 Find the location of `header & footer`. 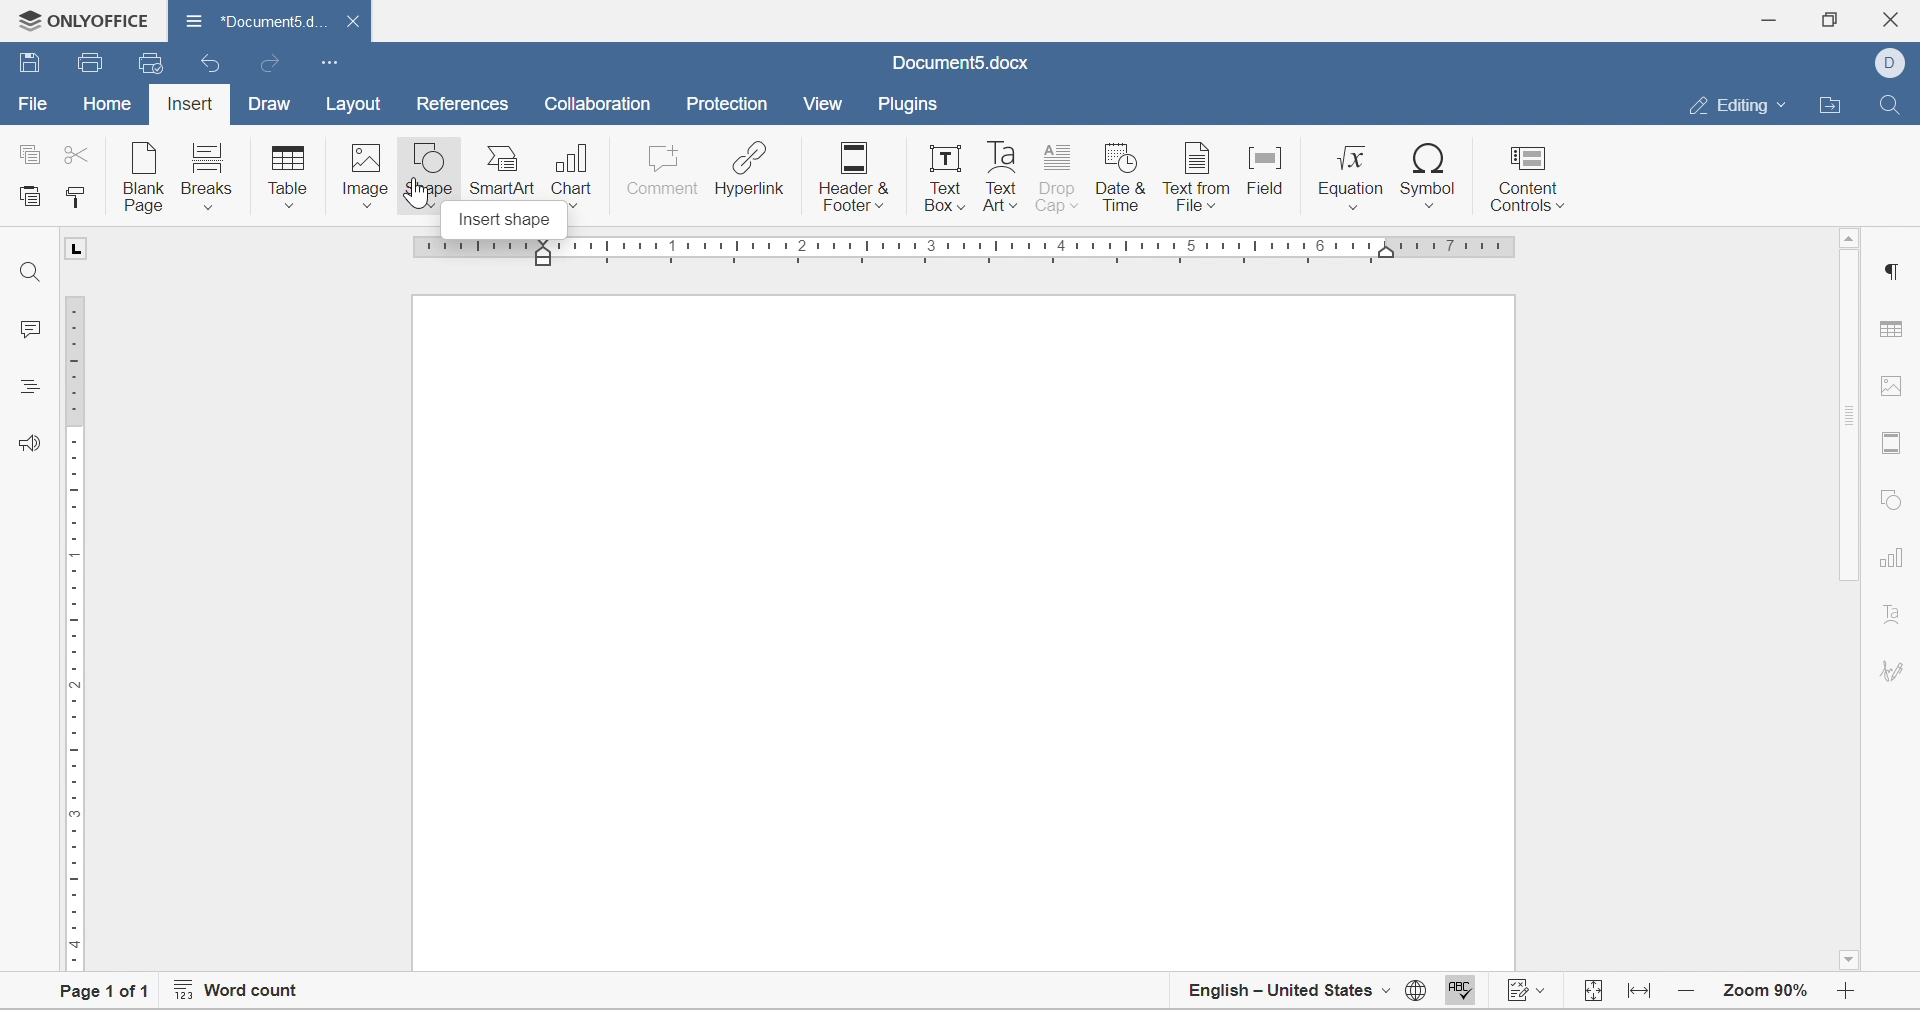

header & footer is located at coordinates (856, 177).